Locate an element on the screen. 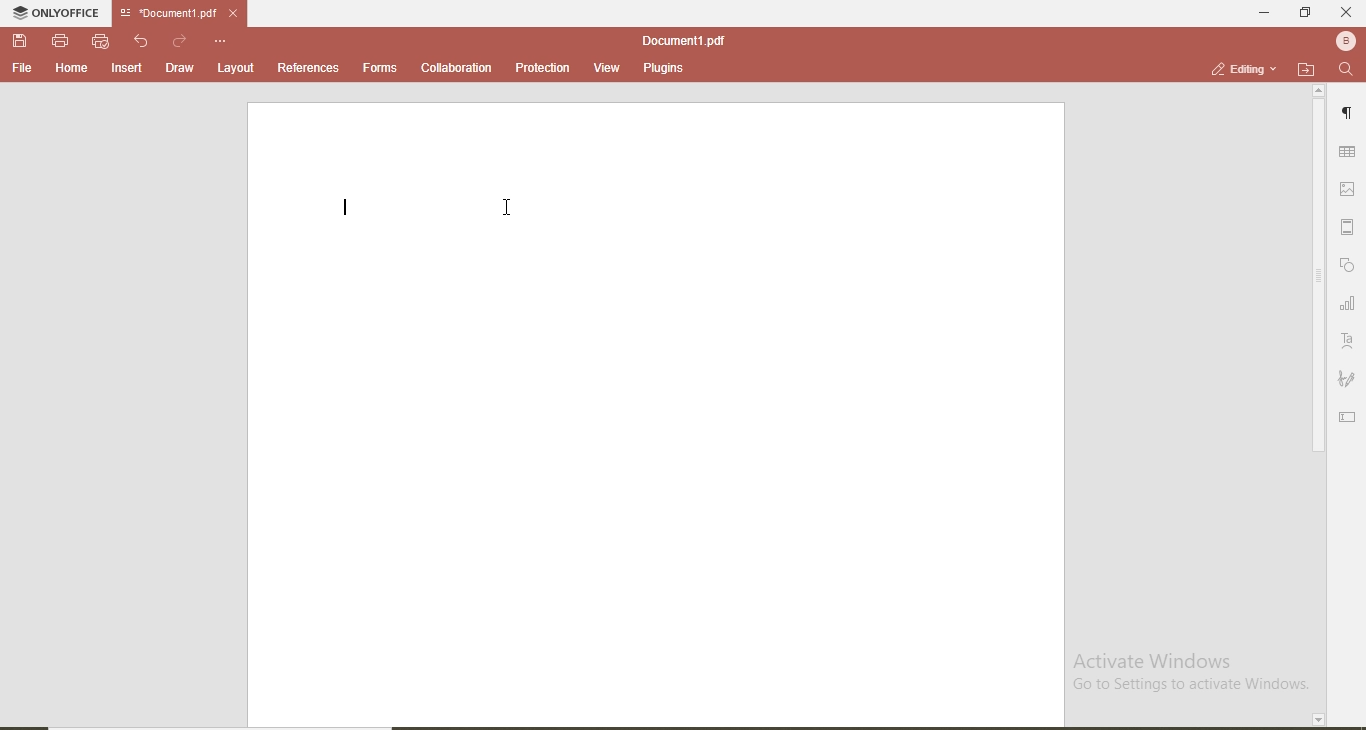 The image size is (1366, 730). close is located at coordinates (1347, 11).